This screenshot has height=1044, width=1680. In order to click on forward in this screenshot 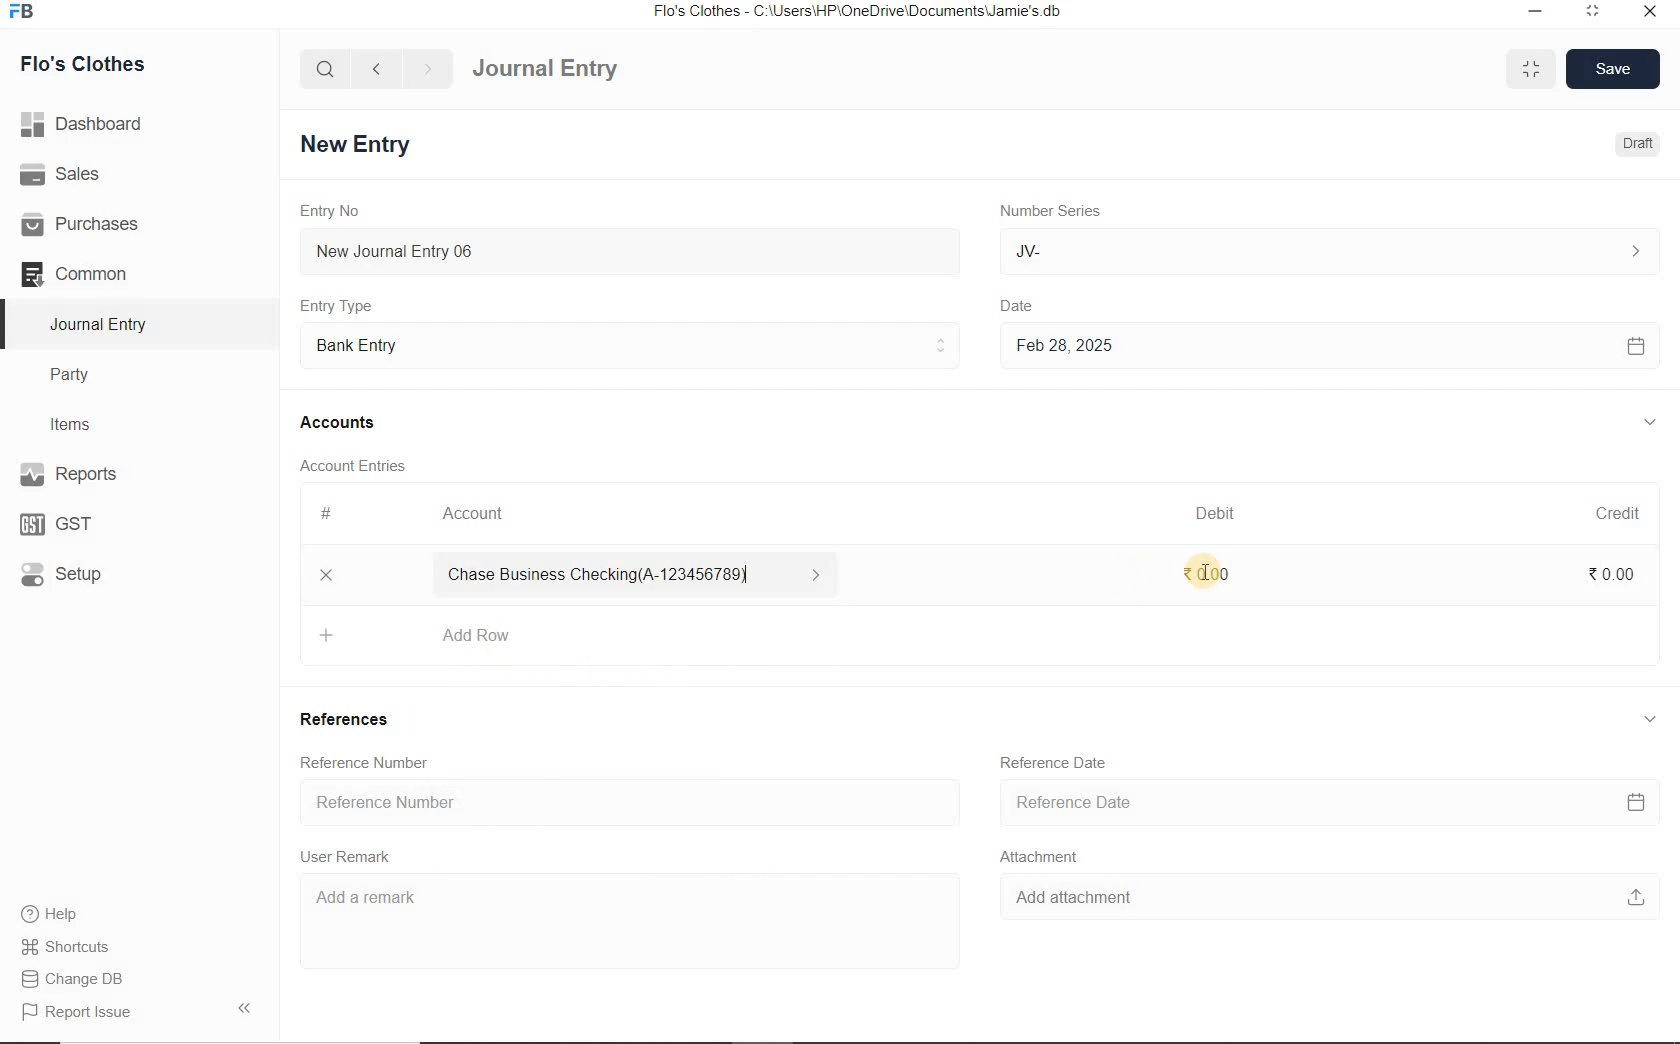, I will do `click(429, 69)`.